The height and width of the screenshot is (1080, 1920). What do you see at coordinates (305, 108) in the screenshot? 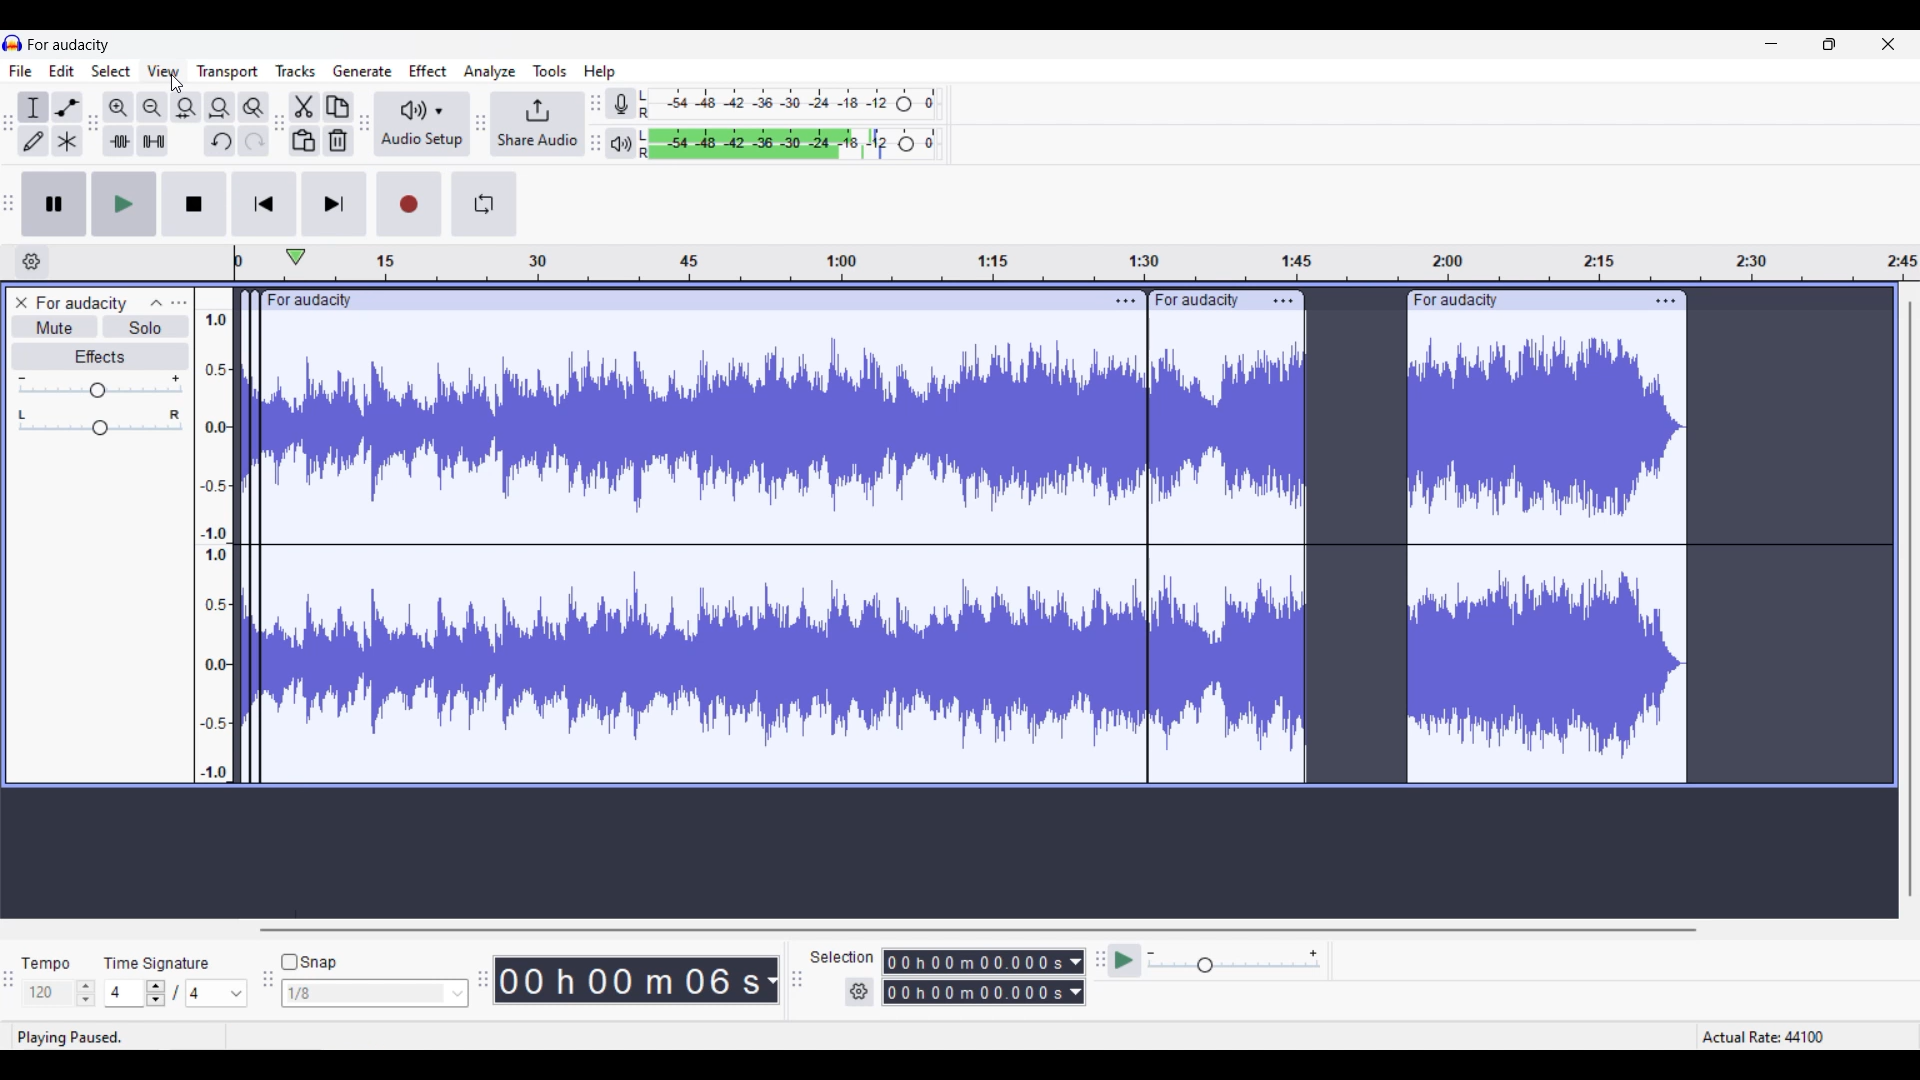
I see `Cut` at bounding box center [305, 108].